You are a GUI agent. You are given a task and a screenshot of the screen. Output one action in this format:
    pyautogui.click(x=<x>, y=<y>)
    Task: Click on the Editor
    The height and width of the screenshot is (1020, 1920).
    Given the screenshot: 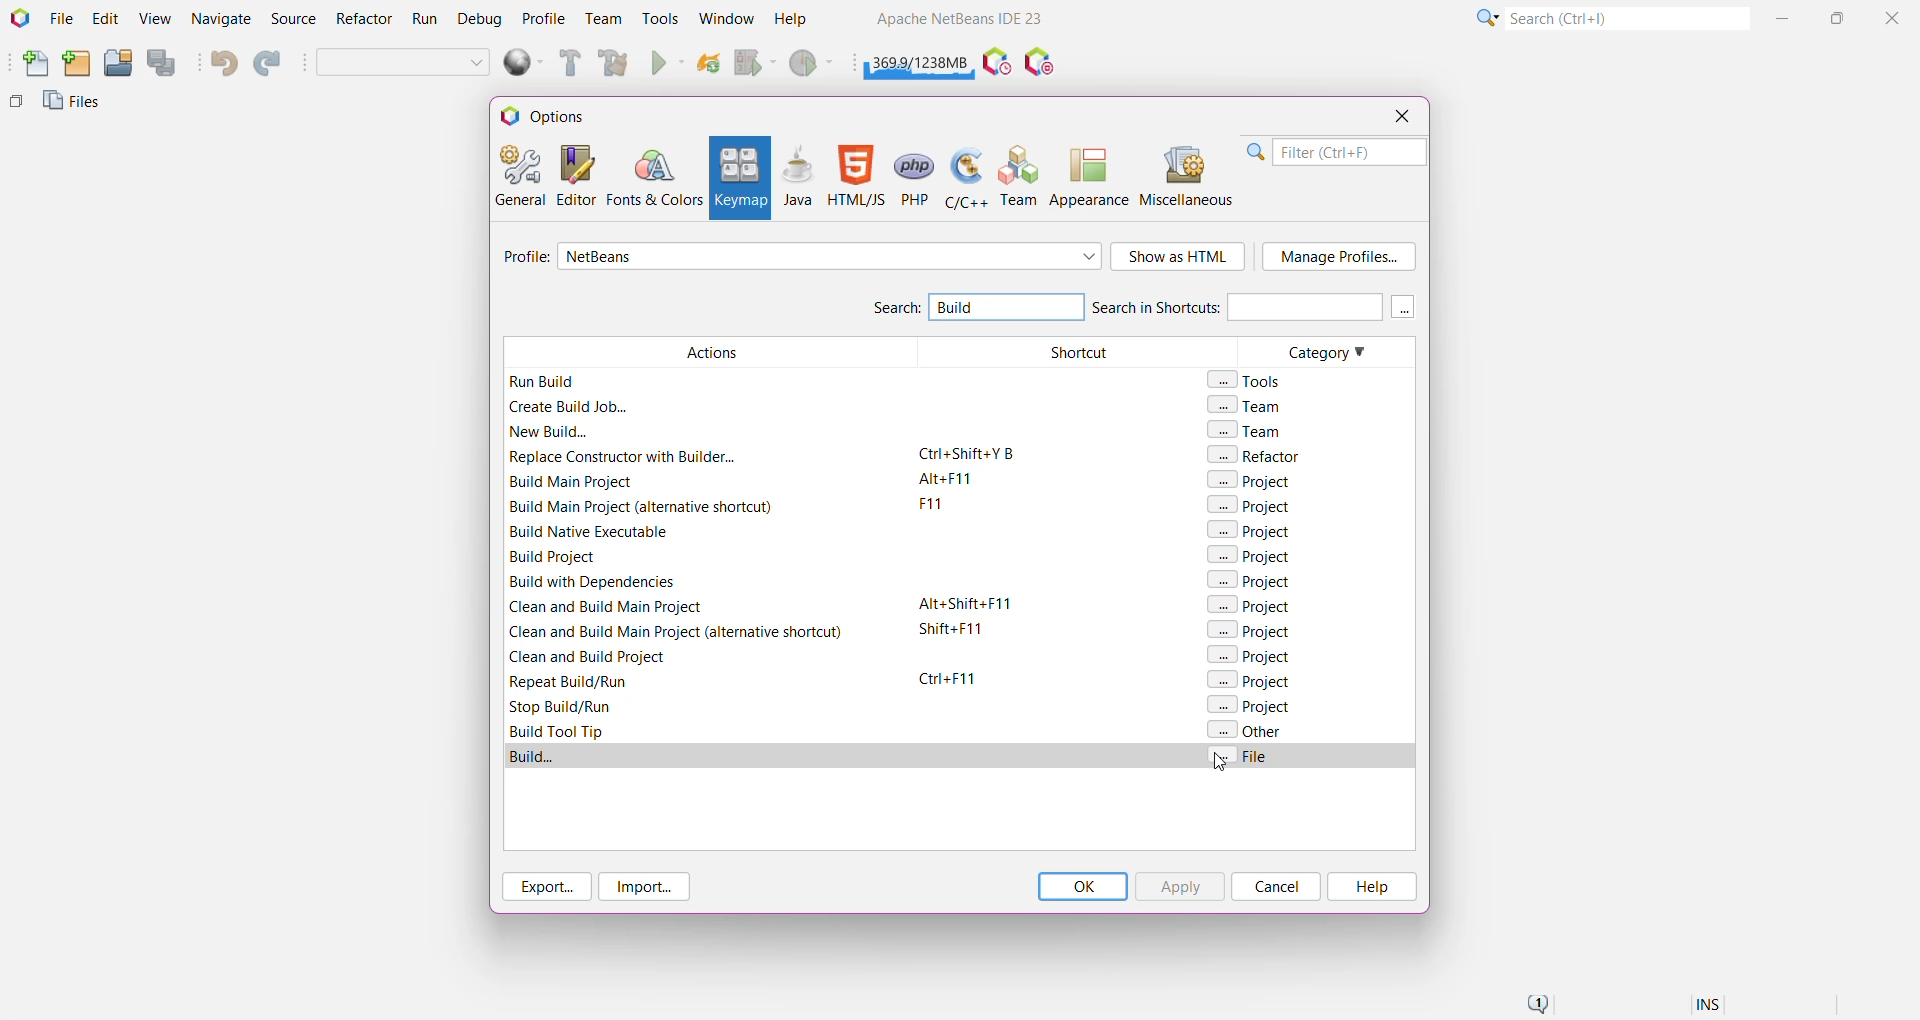 What is the action you would take?
    pyautogui.click(x=572, y=175)
    